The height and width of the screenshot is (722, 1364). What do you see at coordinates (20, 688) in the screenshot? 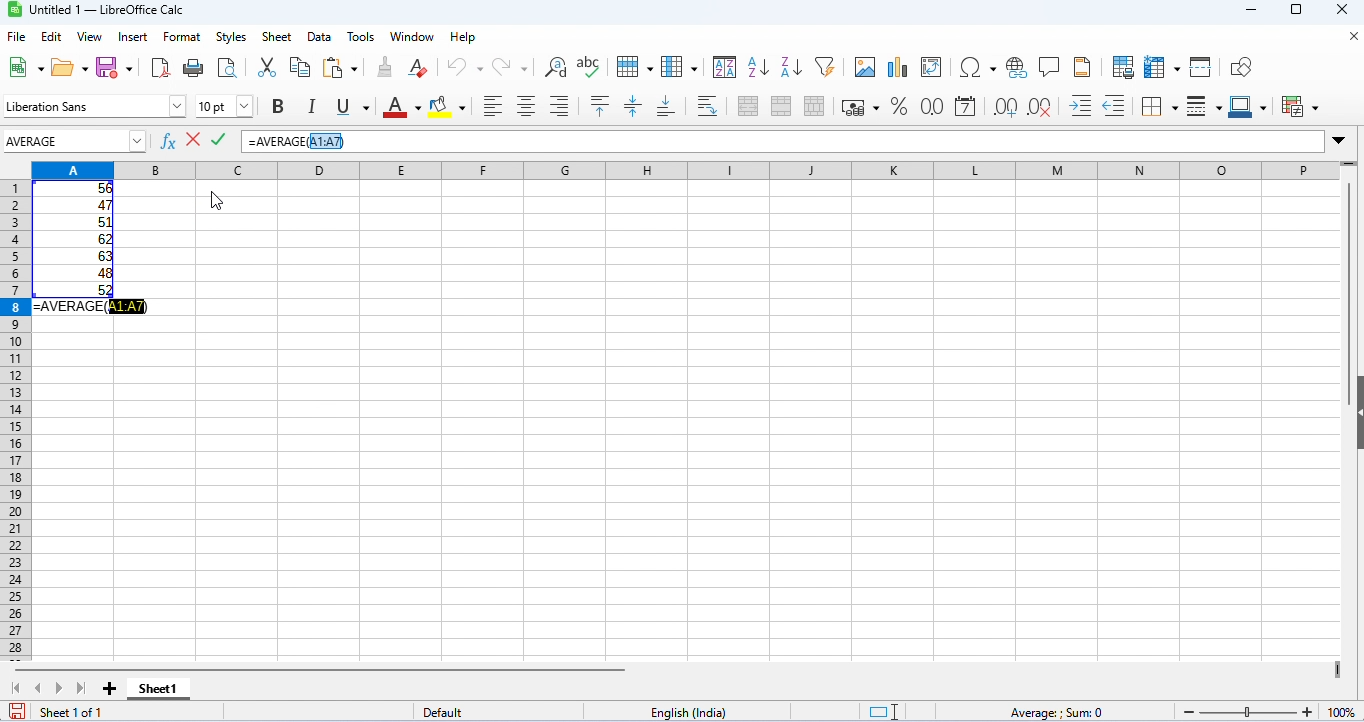
I see `first sheet` at bounding box center [20, 688].